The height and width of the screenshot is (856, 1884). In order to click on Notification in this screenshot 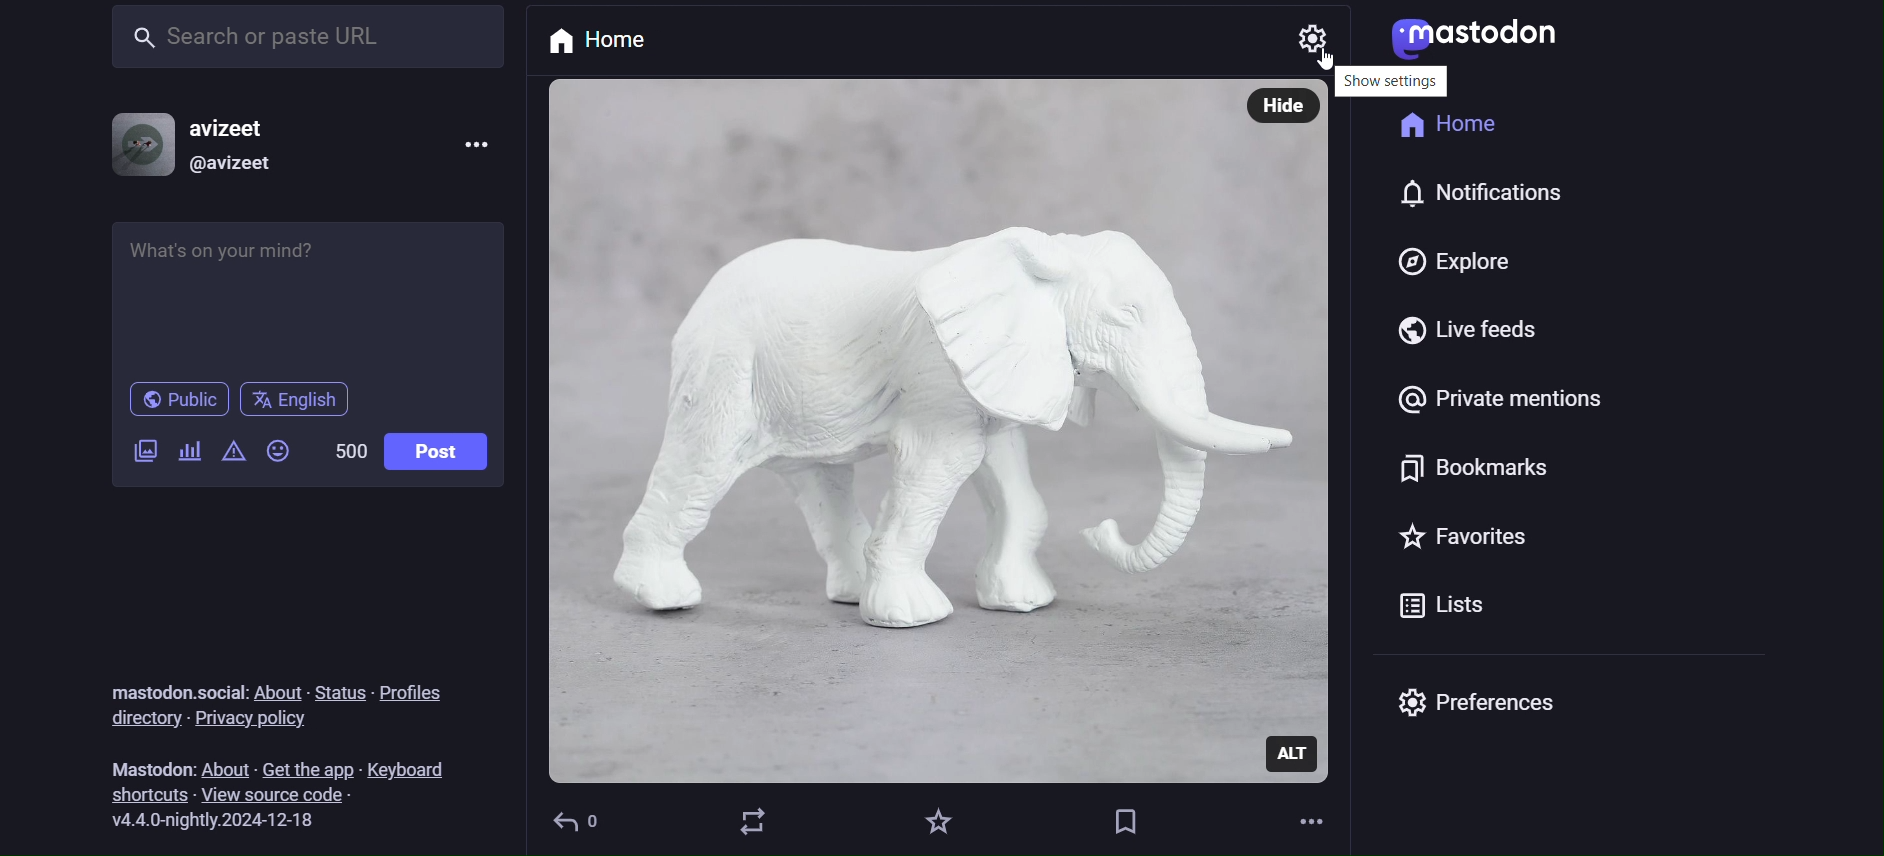, I will do `click(1499, 197)`.